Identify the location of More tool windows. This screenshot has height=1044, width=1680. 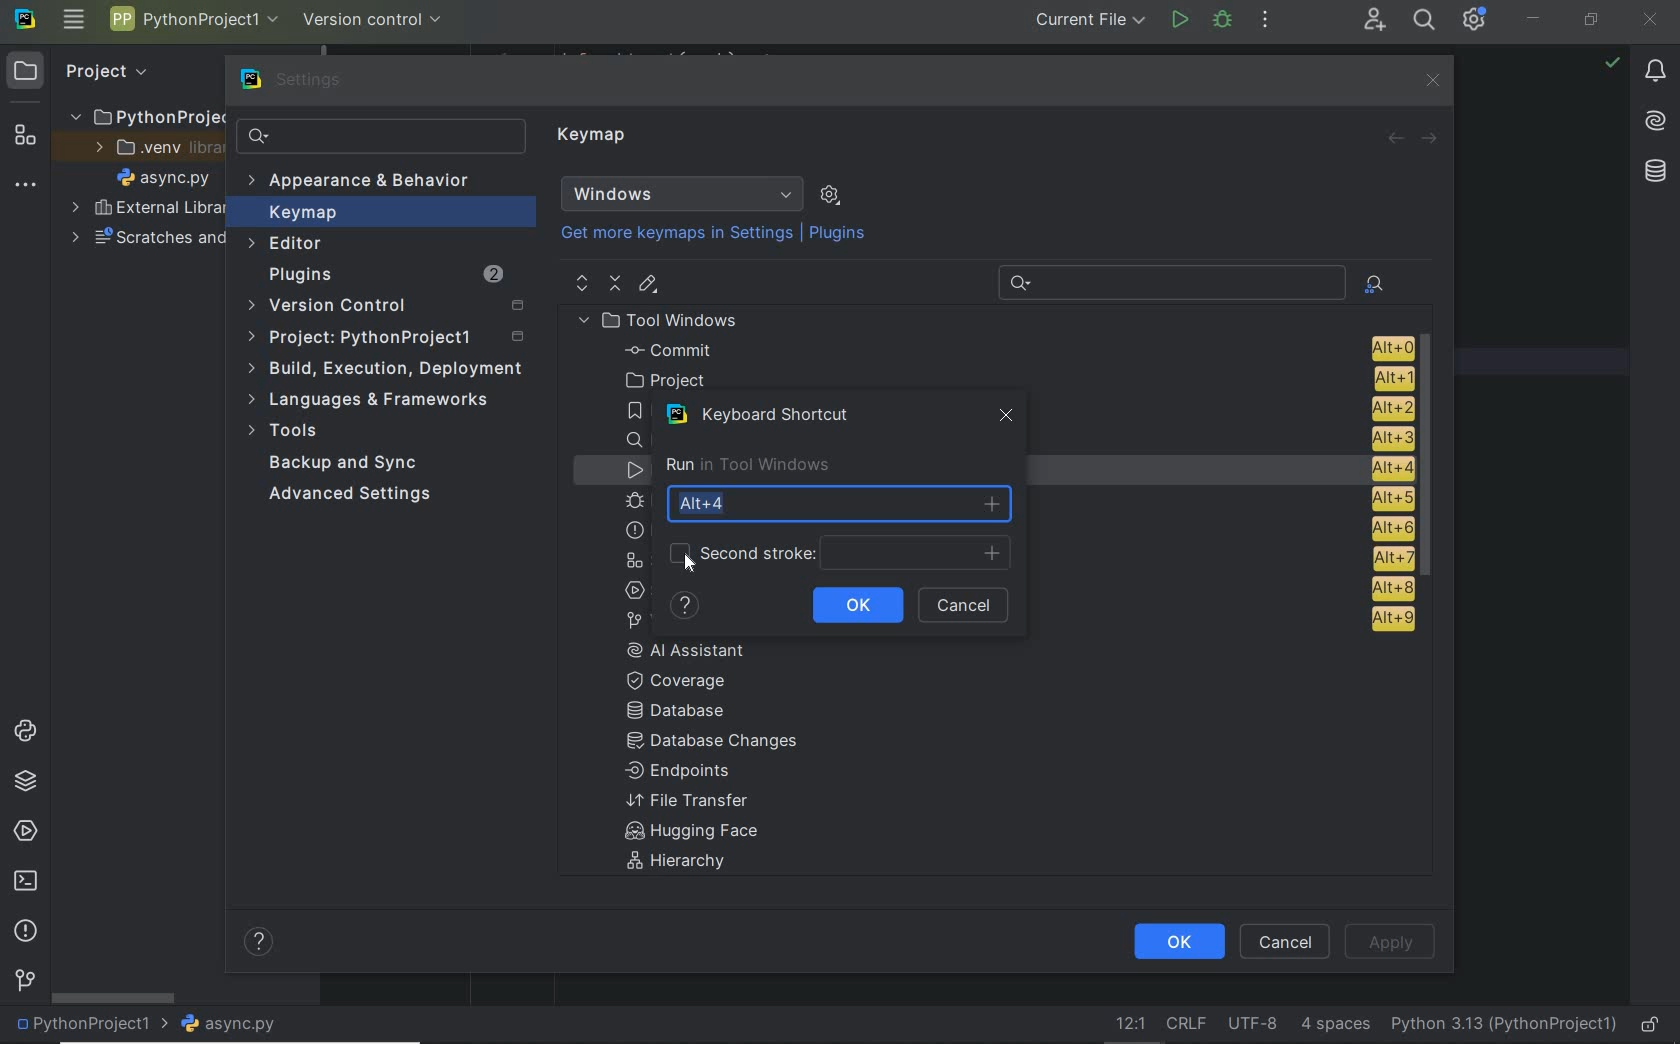
(26, 181).